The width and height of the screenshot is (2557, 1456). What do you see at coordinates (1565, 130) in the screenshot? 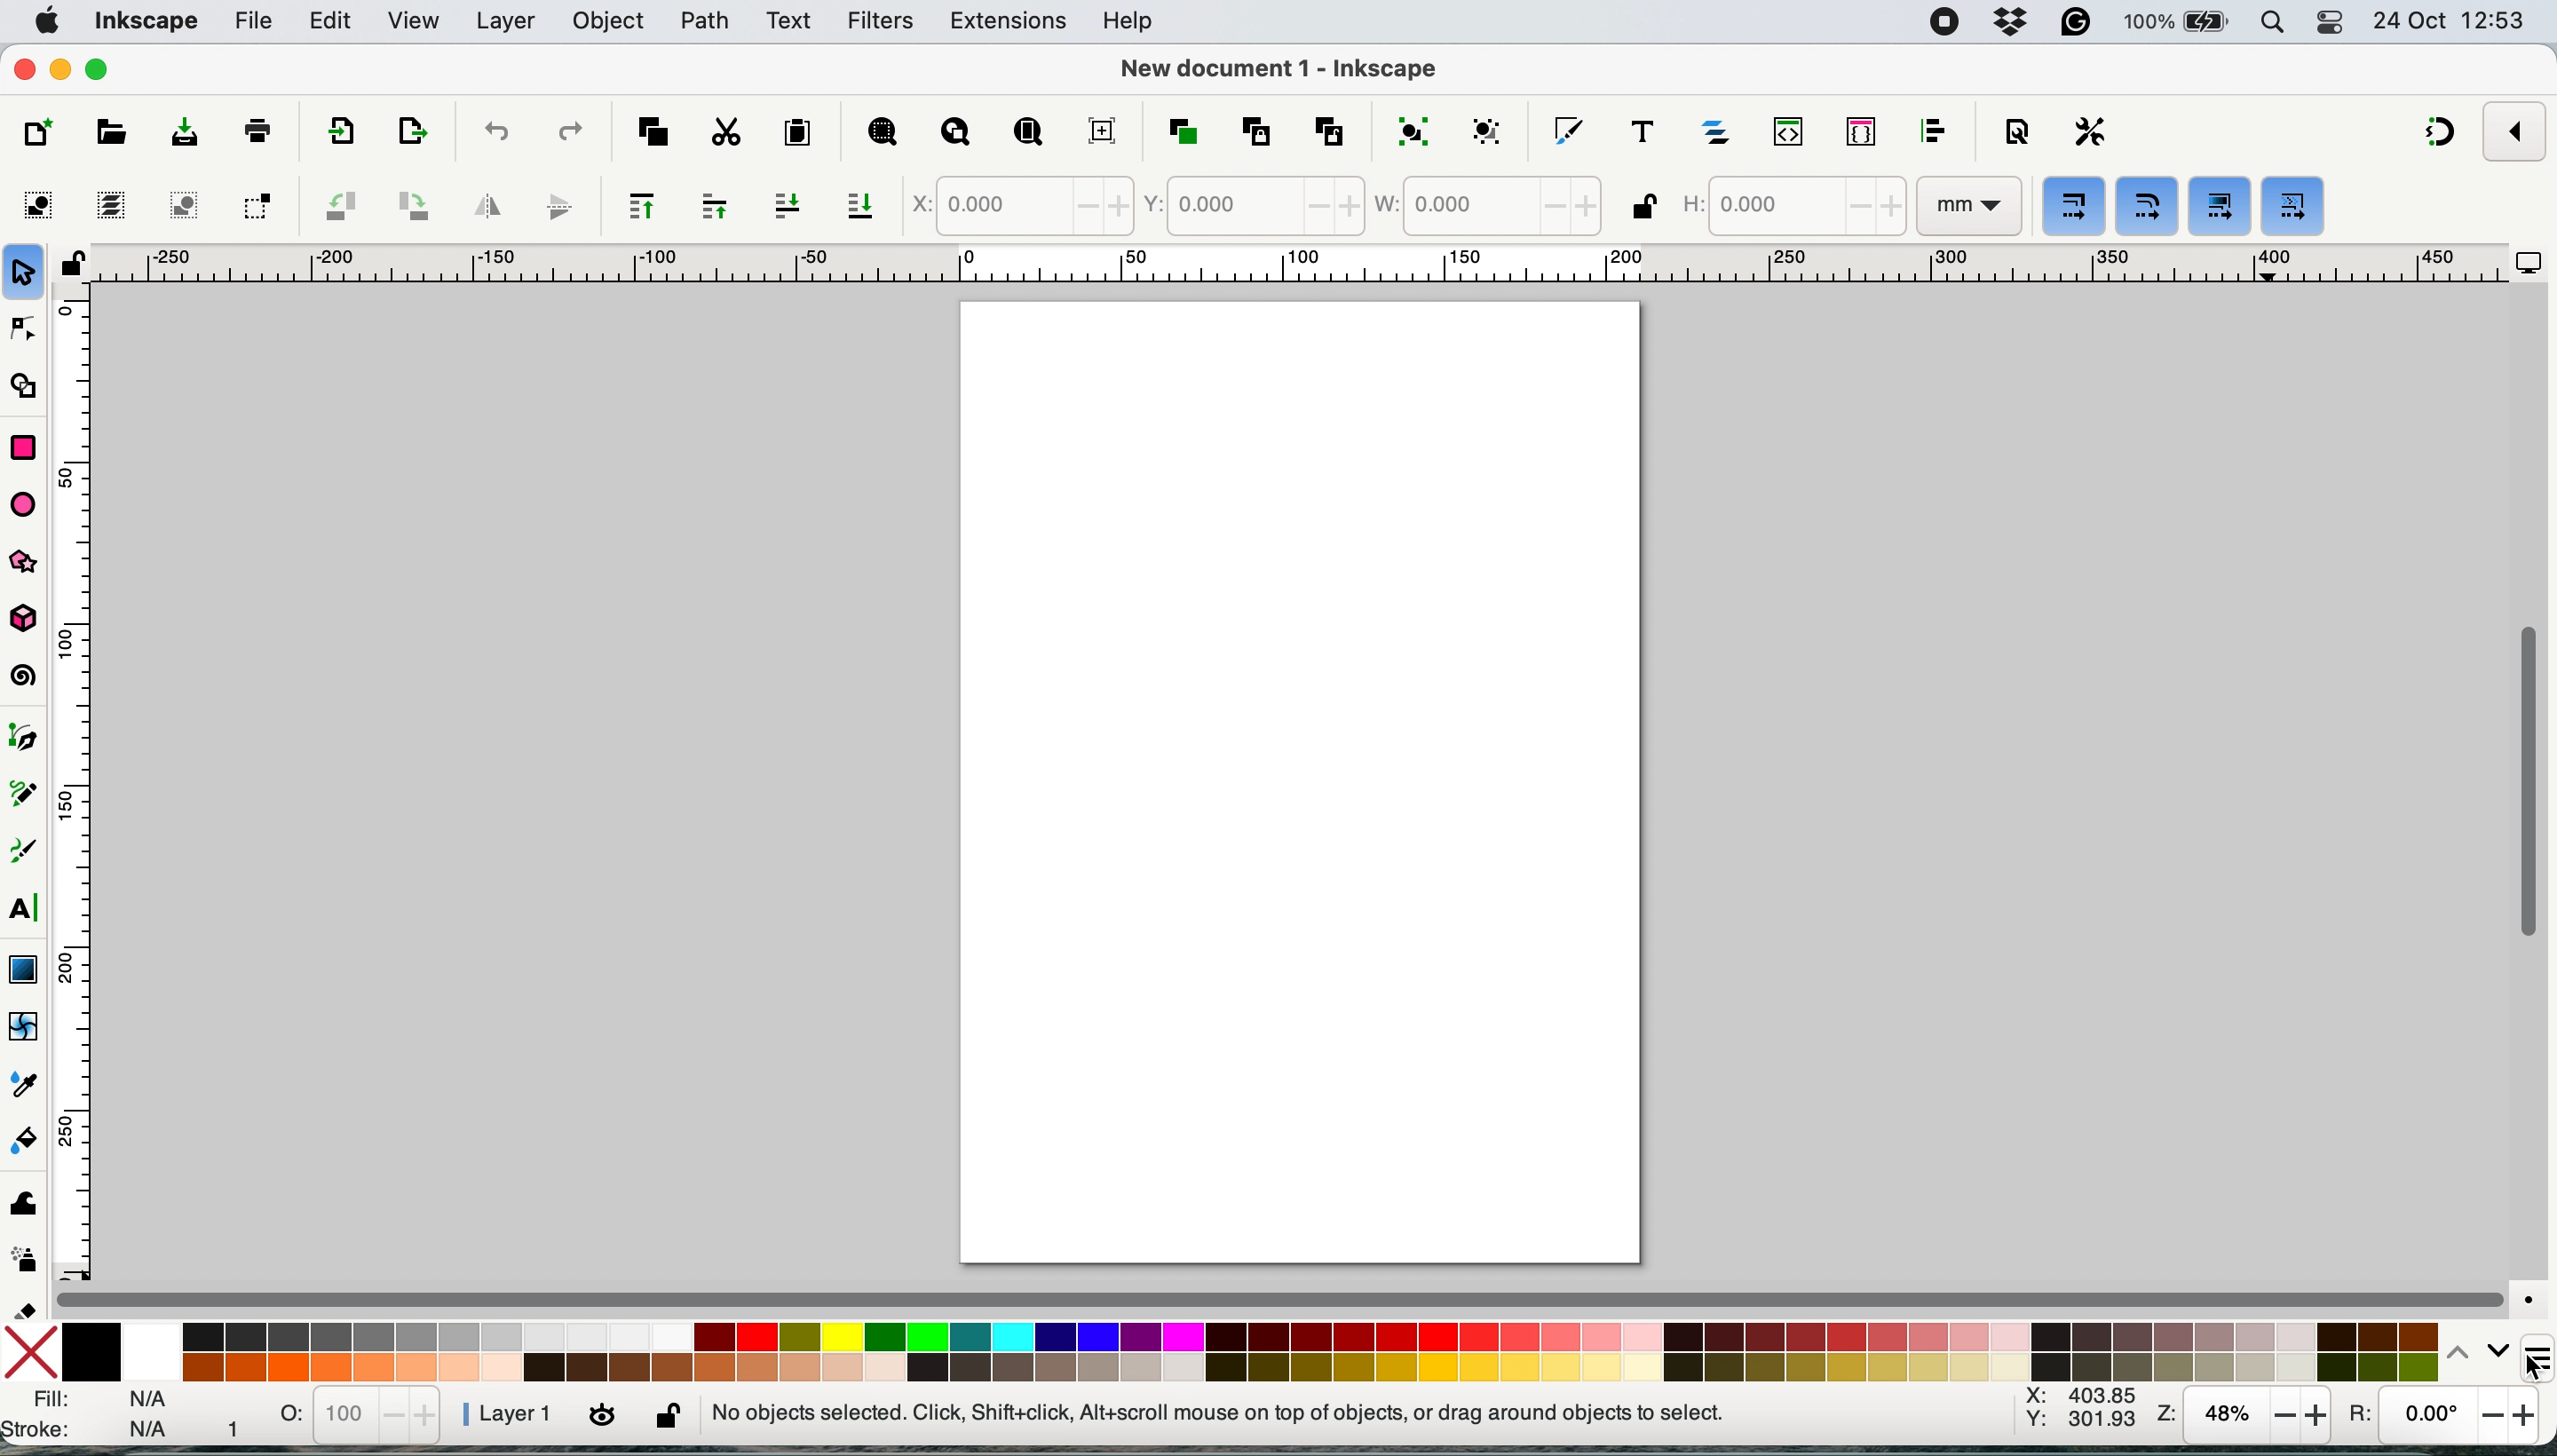
I see `fill and stroke` at bounding box center [1565, 130].